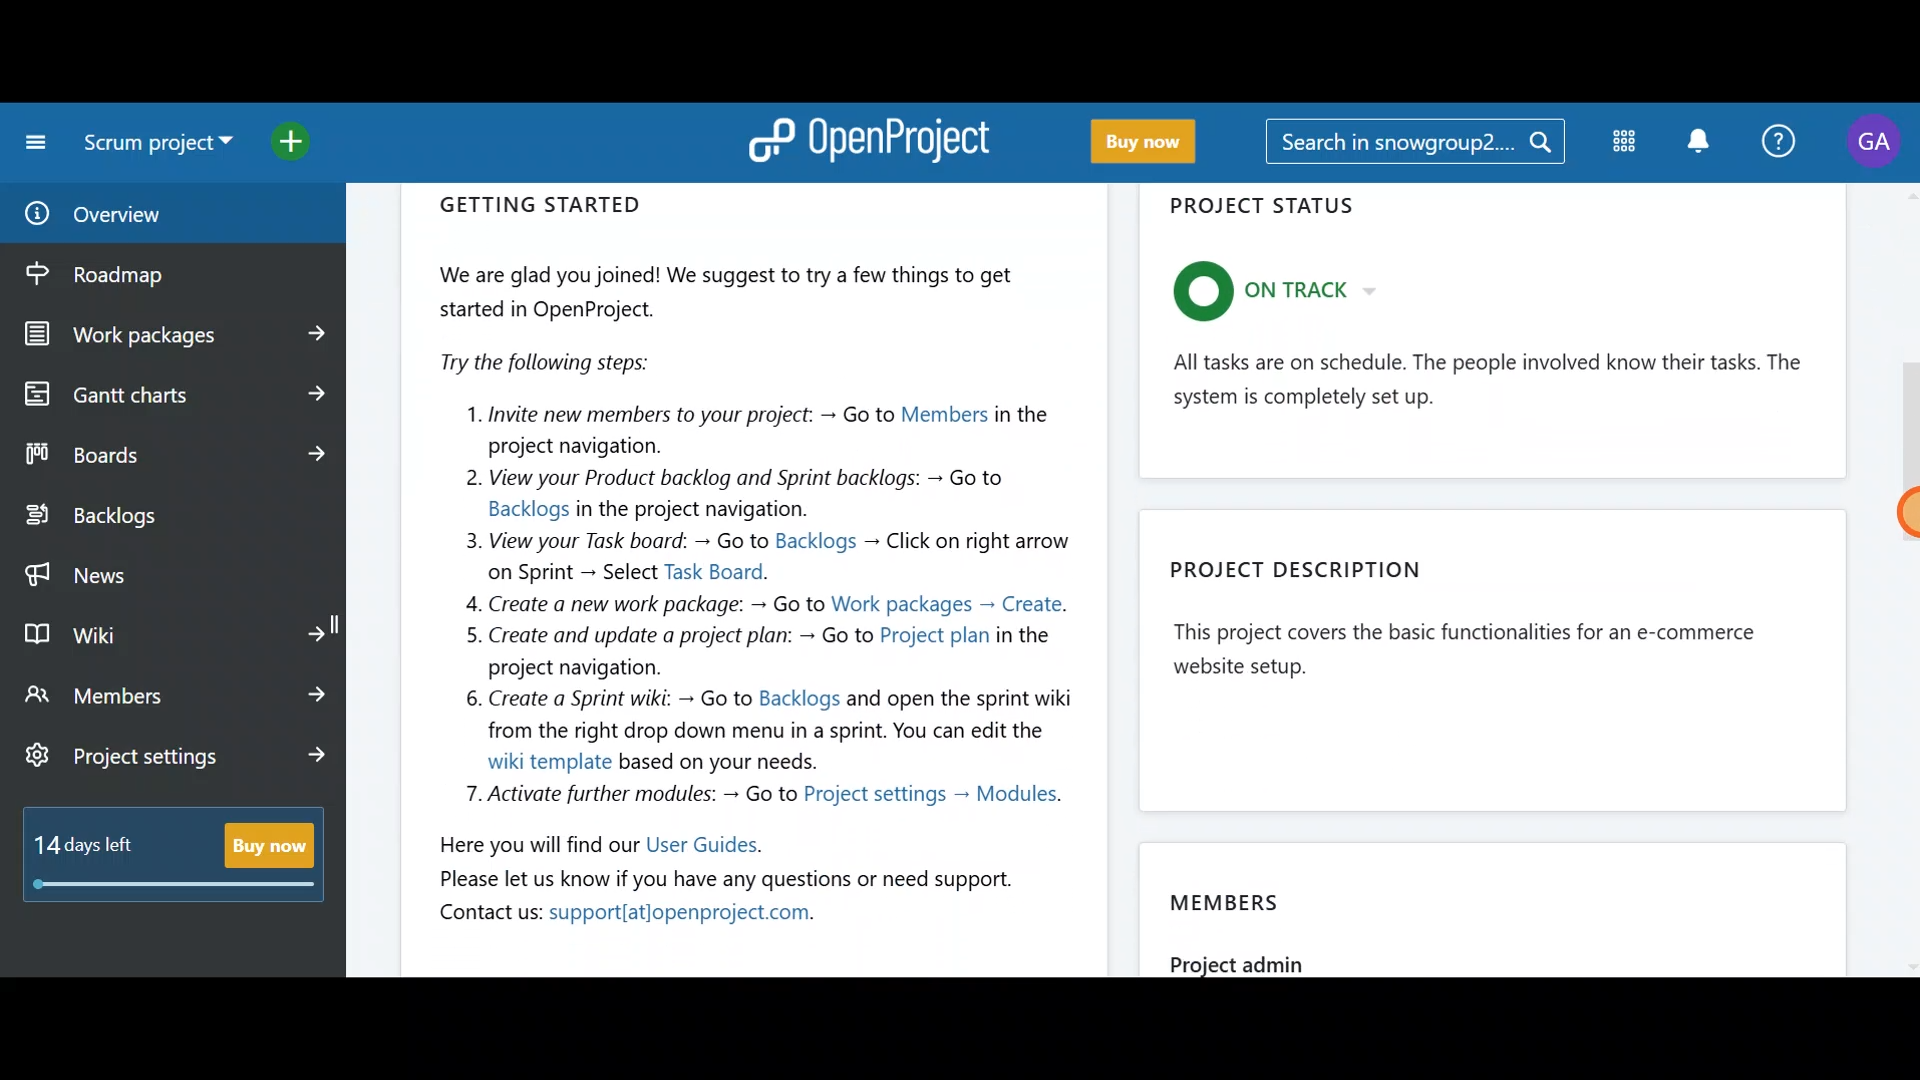 This screenshot has height=1080, width=1920. Describe the element at coordinates (1892, 512) in the screenshot. I see `Cursor - mouse up` at that location.